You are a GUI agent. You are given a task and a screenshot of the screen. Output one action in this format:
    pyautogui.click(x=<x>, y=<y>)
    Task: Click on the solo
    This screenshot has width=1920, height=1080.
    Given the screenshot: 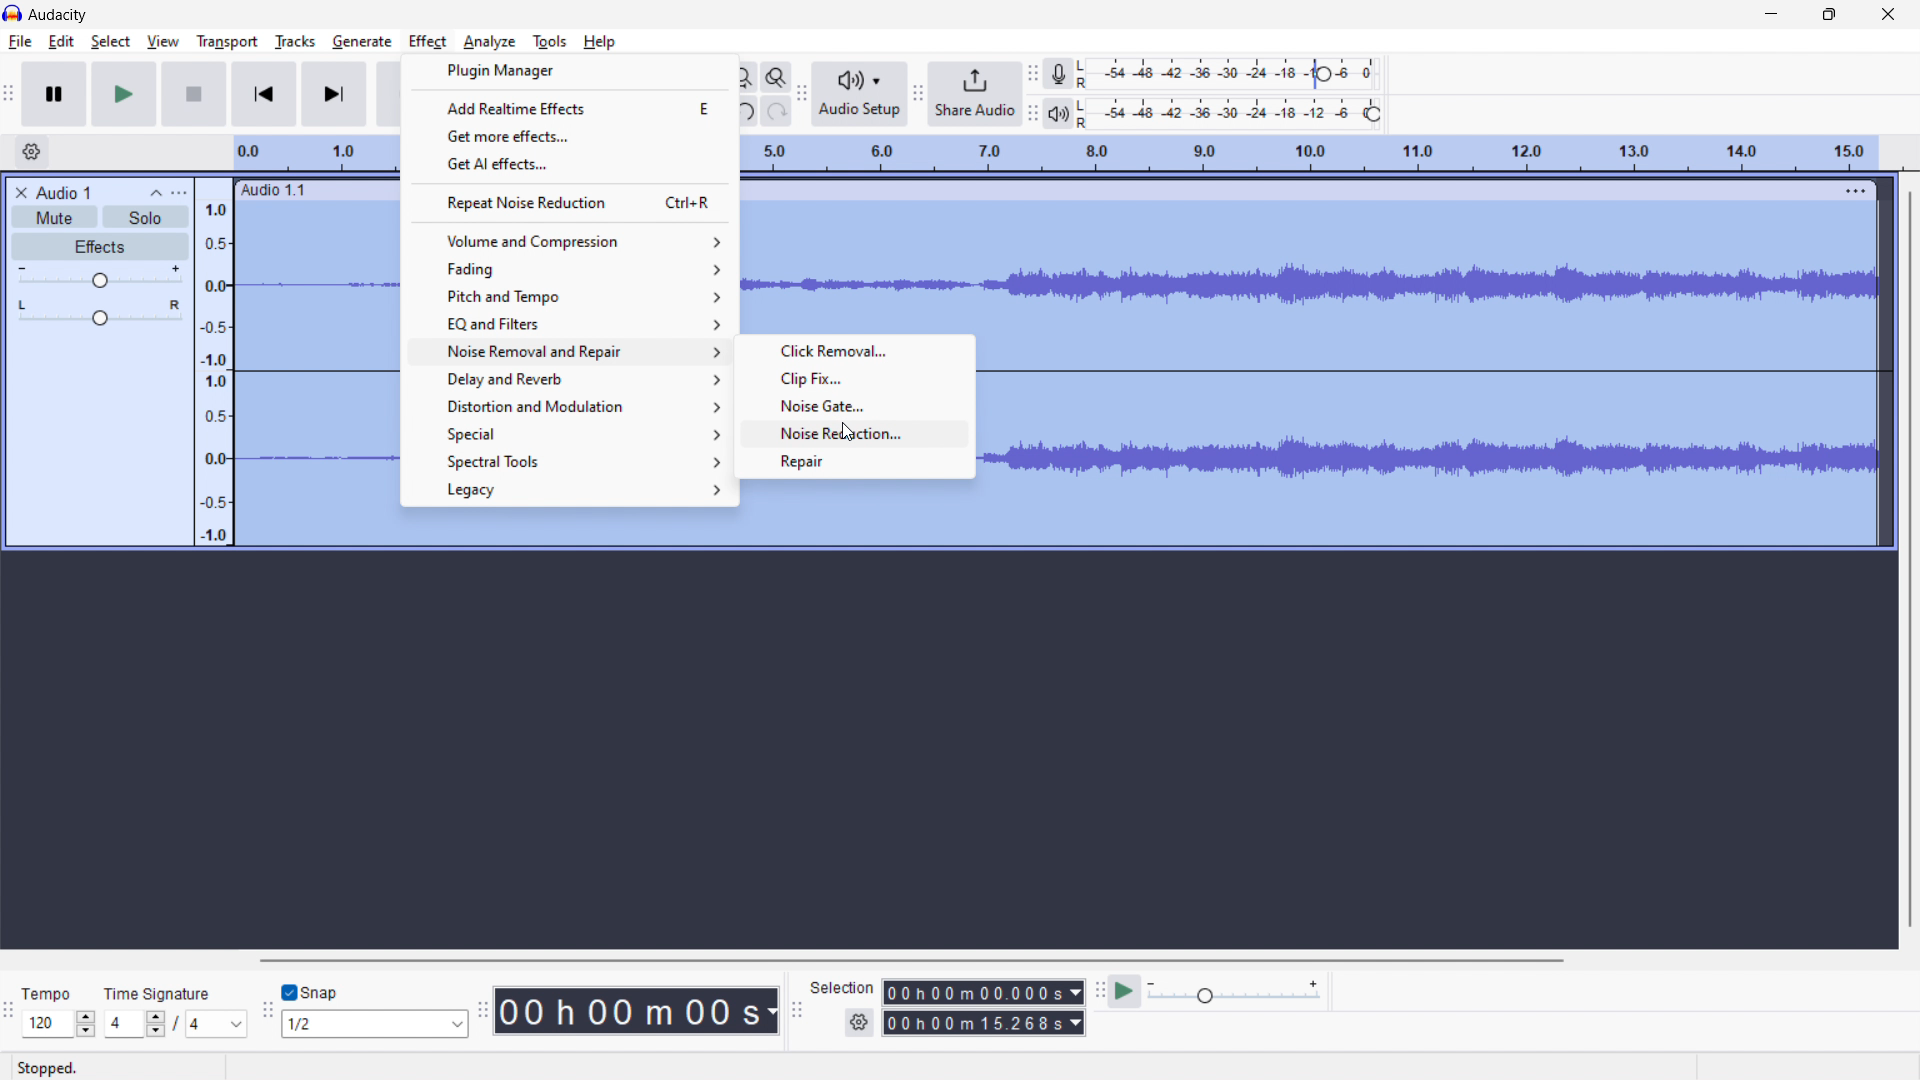 What is the action you would take?
    pyautogui.click(x=146, y=217)
    